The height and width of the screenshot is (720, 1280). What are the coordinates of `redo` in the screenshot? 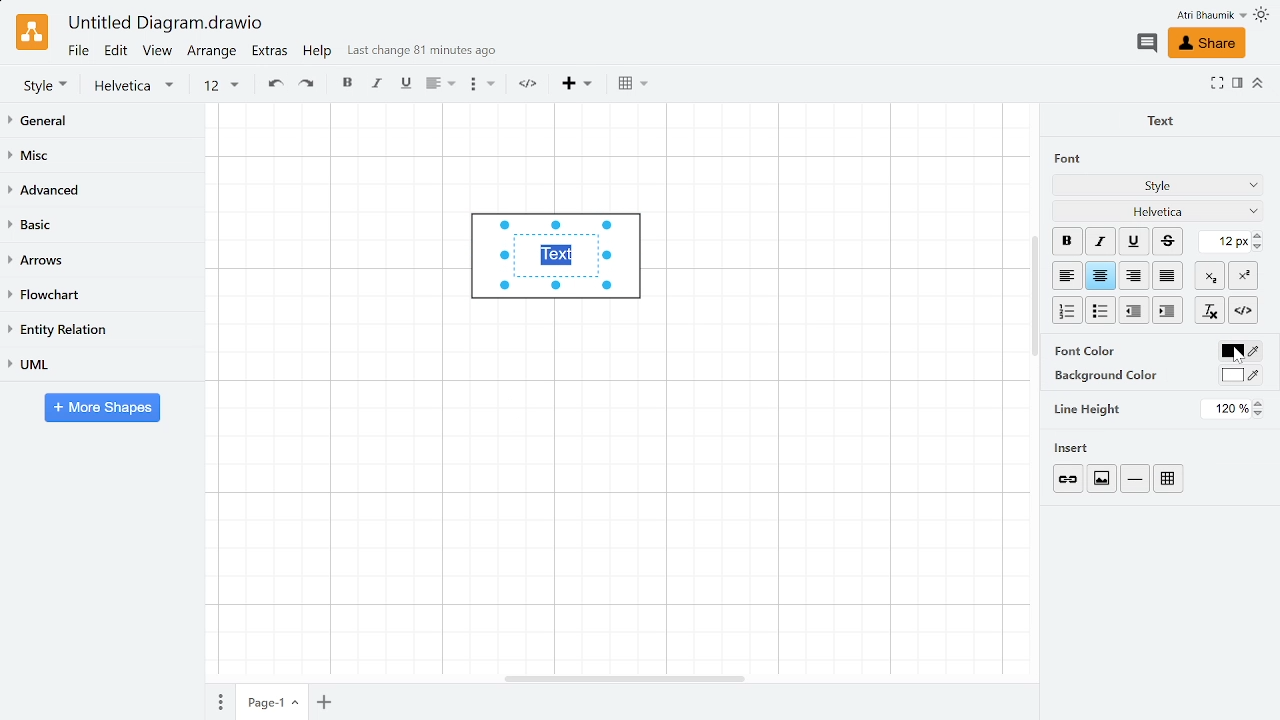 It's located at (309, 85).